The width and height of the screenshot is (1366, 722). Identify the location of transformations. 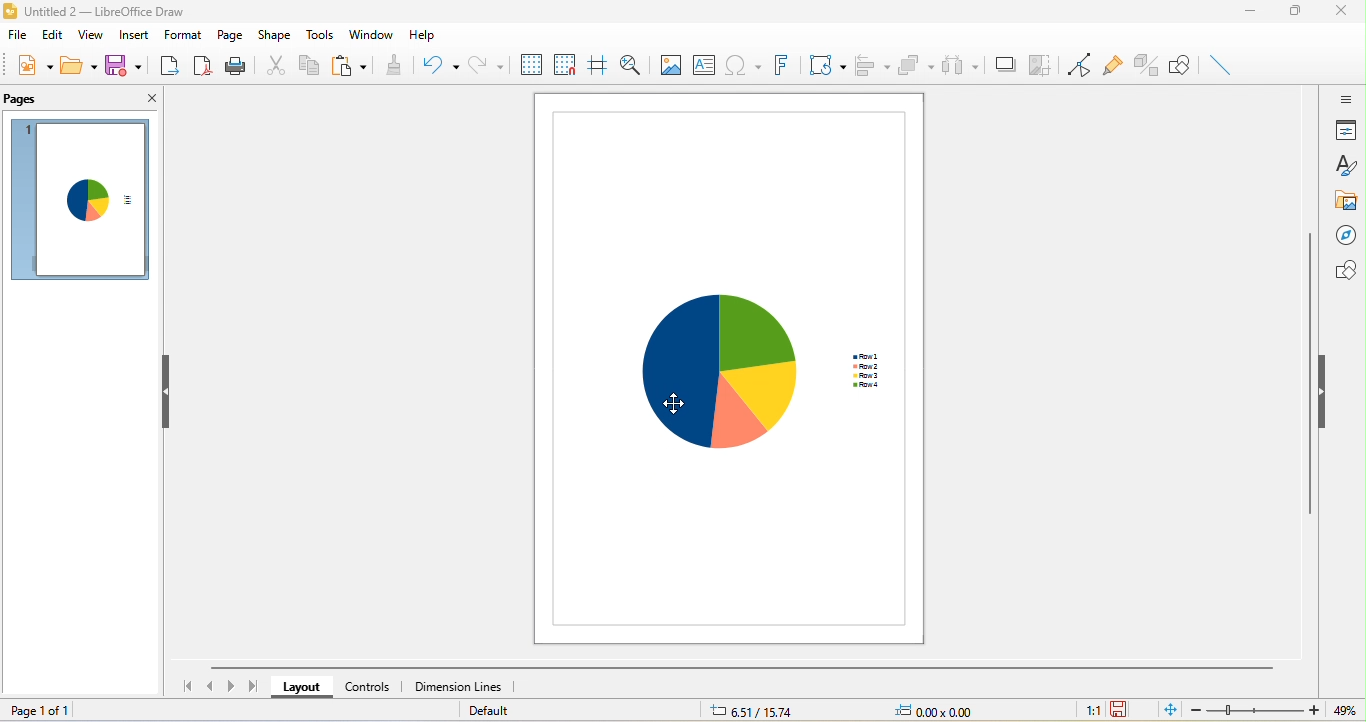
(827, 65).